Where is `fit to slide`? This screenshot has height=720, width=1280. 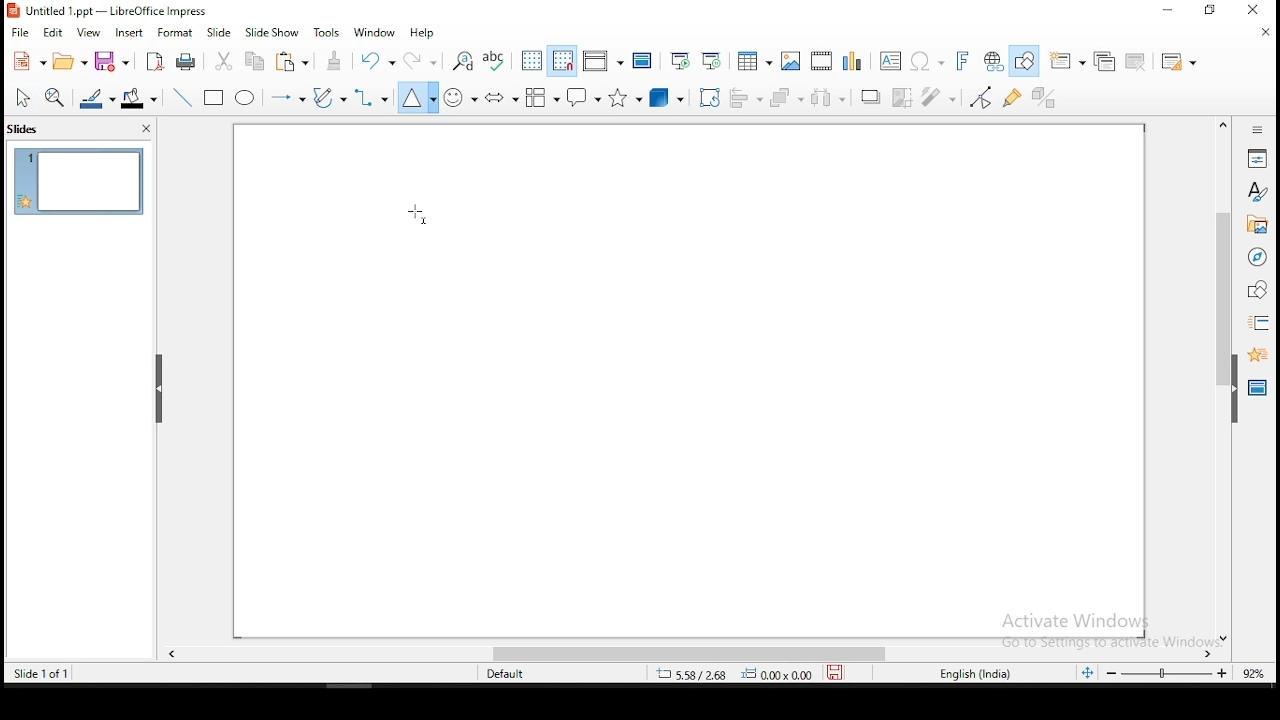 fit to slide is located at coordinates (1091, 676).